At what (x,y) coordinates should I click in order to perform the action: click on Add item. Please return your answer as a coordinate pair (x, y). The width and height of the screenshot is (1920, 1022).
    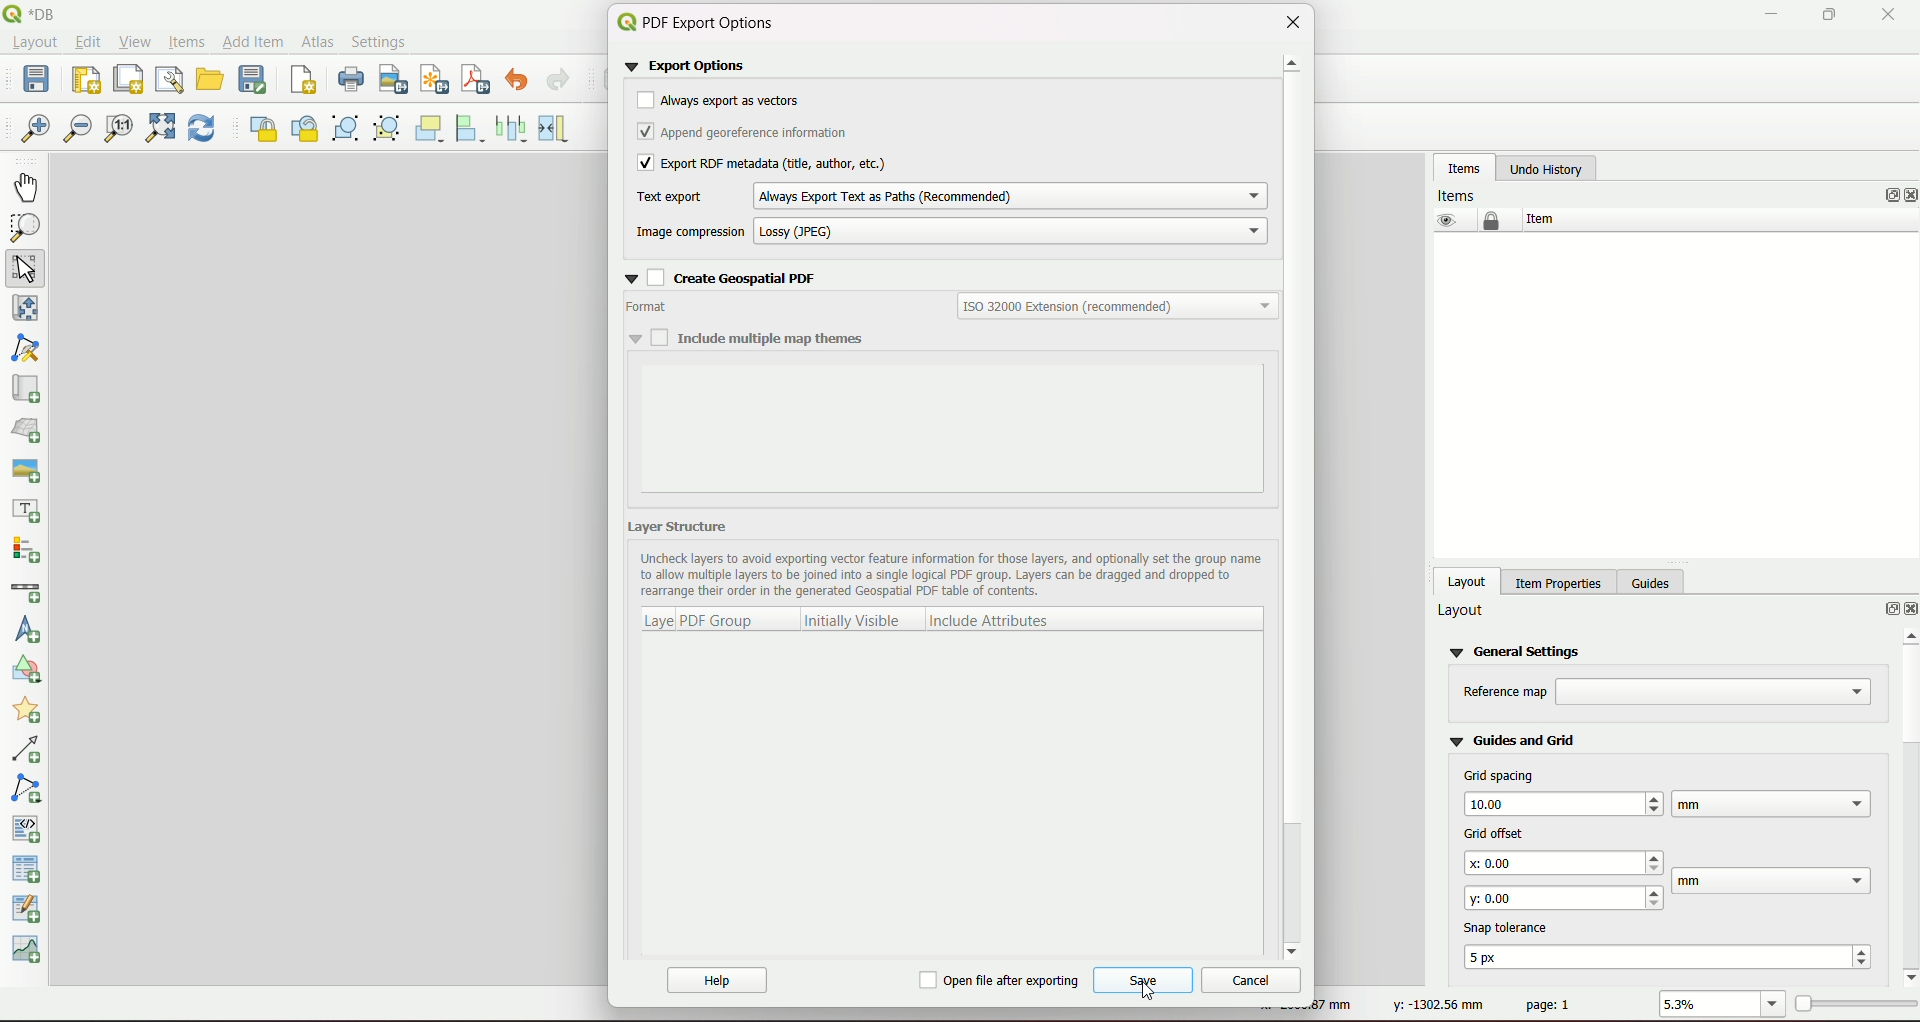
    Looking at the image, I should click on (252, 40).